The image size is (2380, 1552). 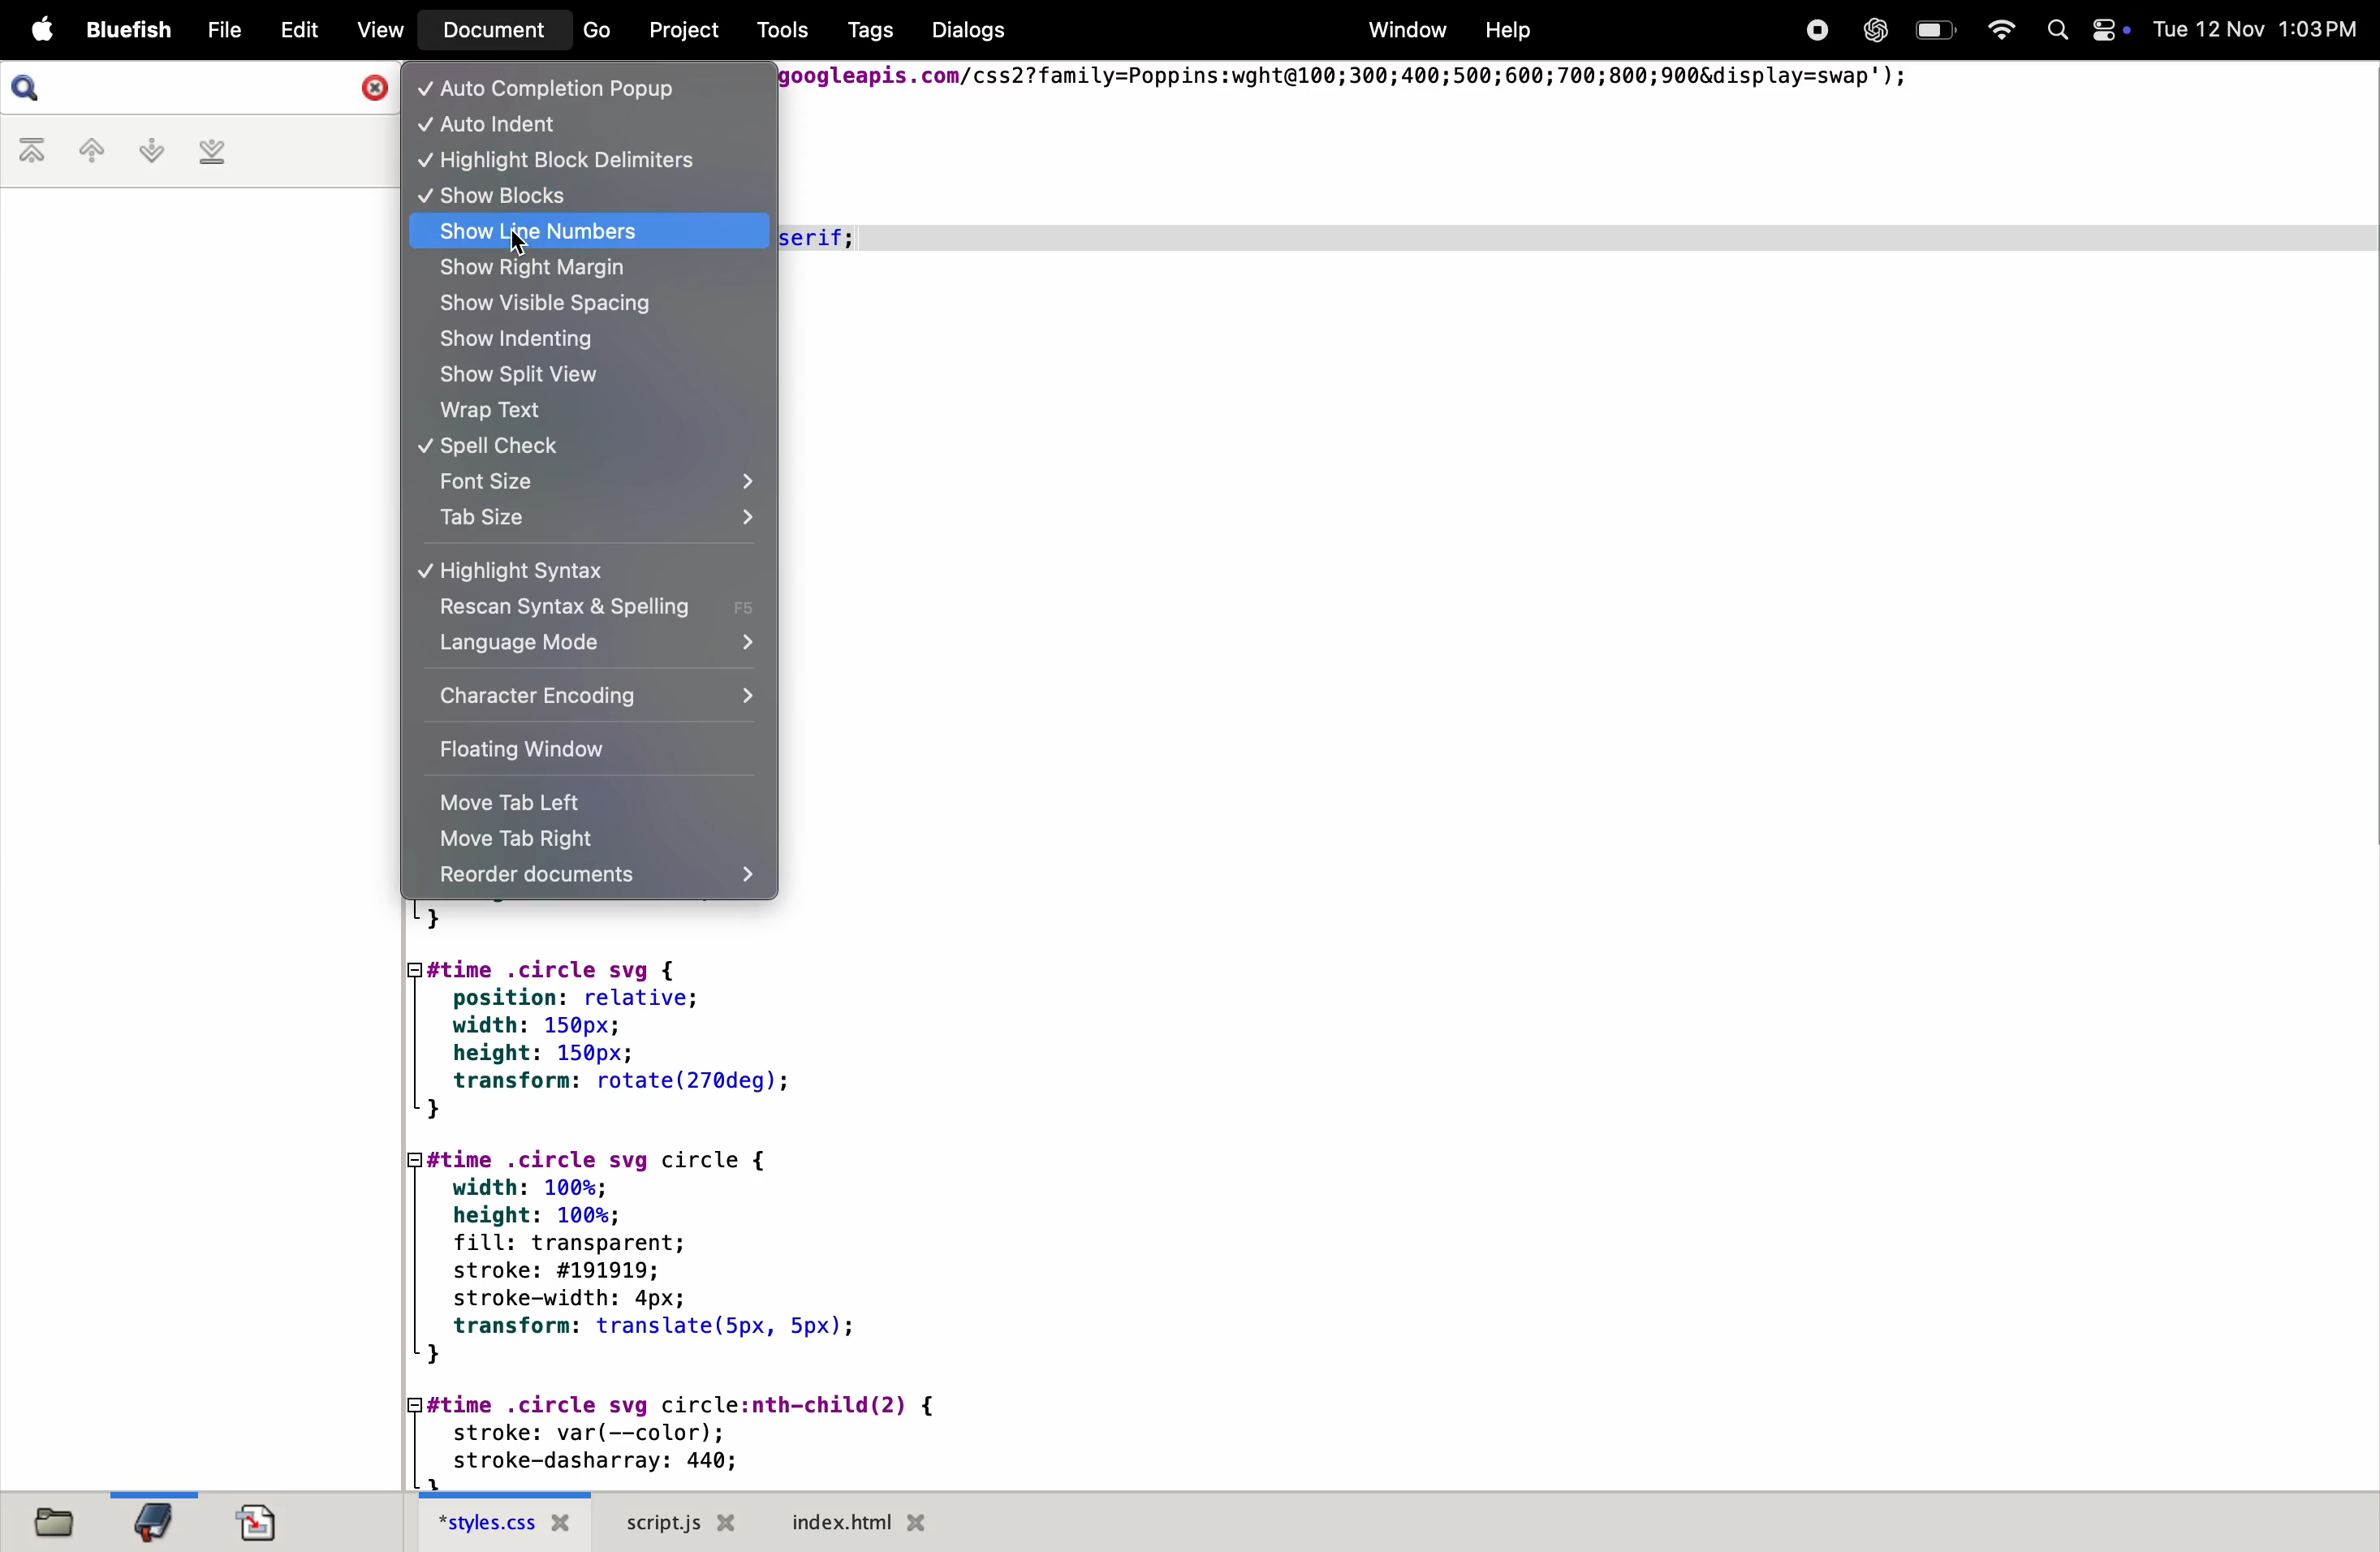 What do you see at coordinates (520, 249) in the screenshot?
I see `cursor` at bounding box center [520, 249].